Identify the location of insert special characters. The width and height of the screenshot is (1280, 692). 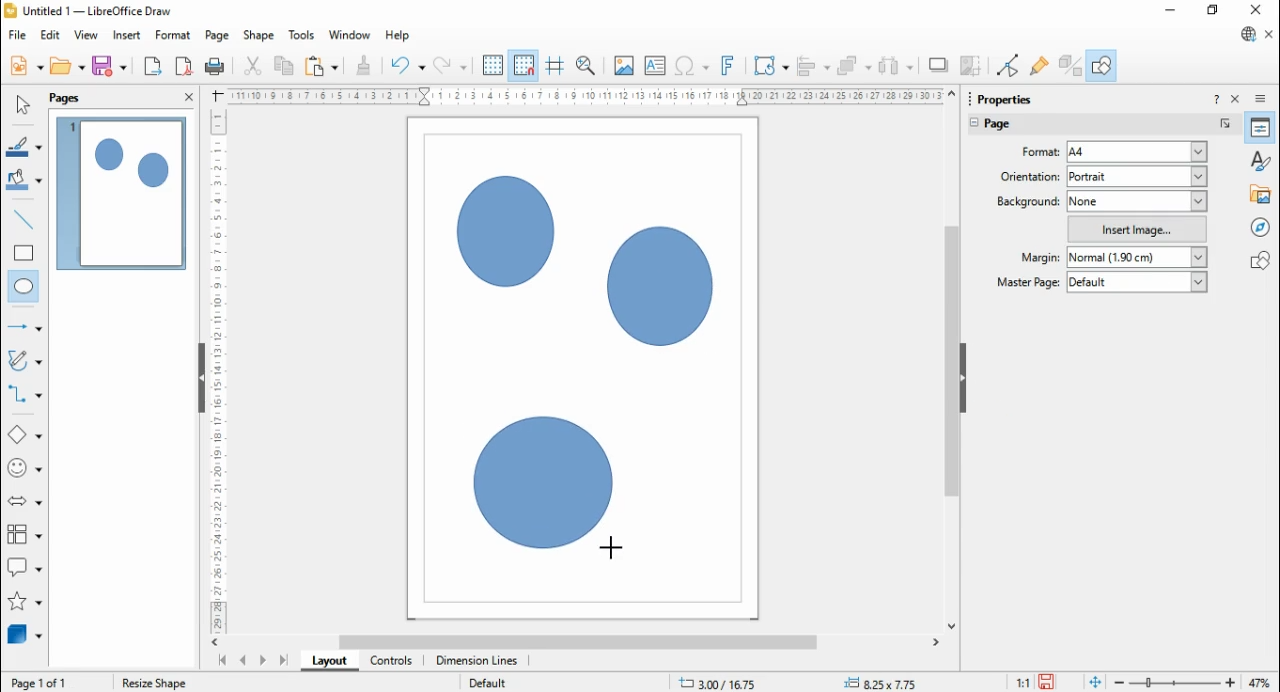
(693, 65).